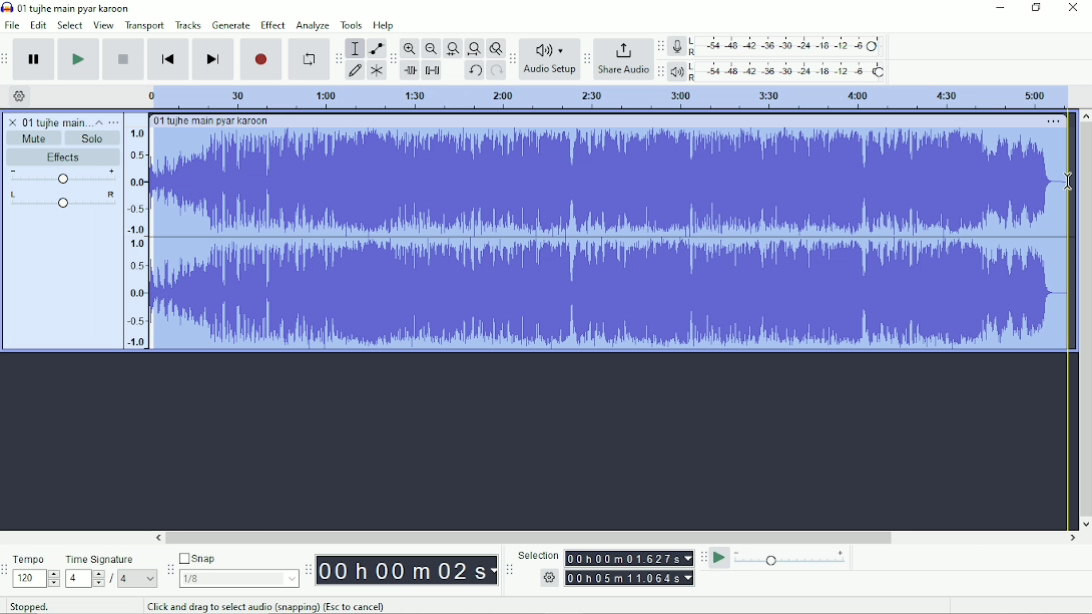  Describe the element at coordinates (99, 122) in the screenshot. I see `Collapse` at that location.